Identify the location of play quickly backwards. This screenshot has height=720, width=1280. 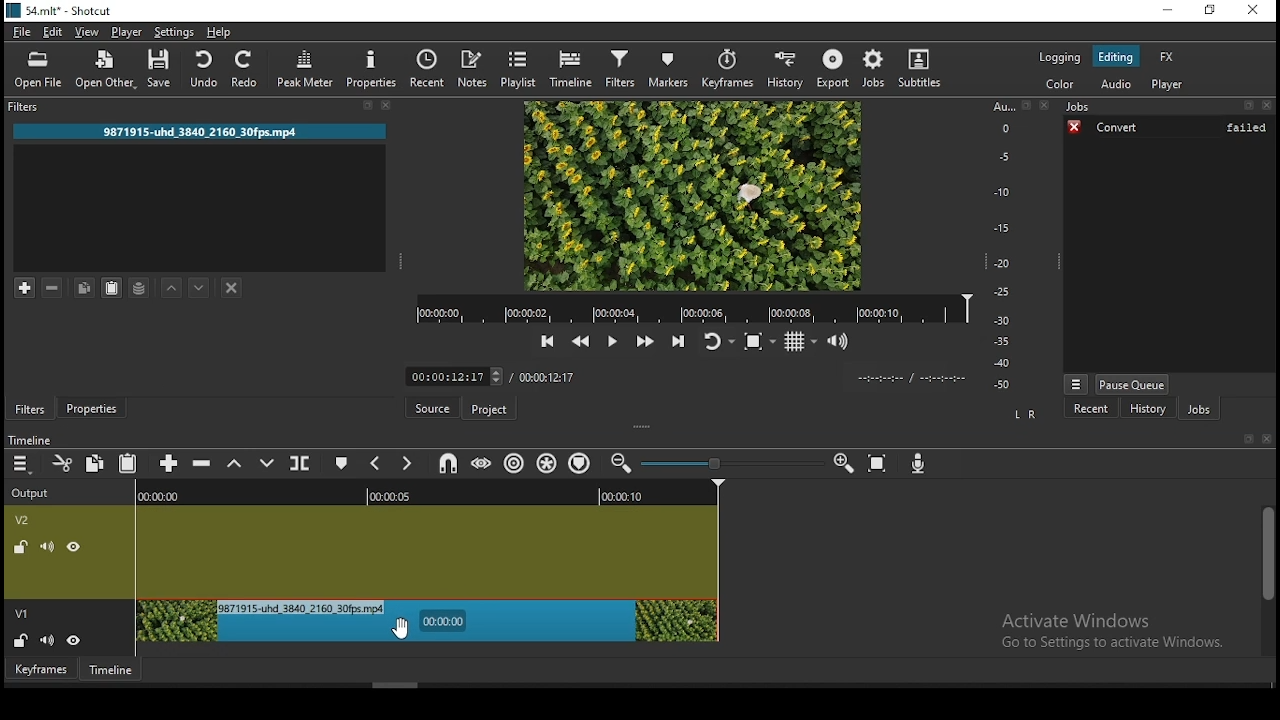
(582, 342).